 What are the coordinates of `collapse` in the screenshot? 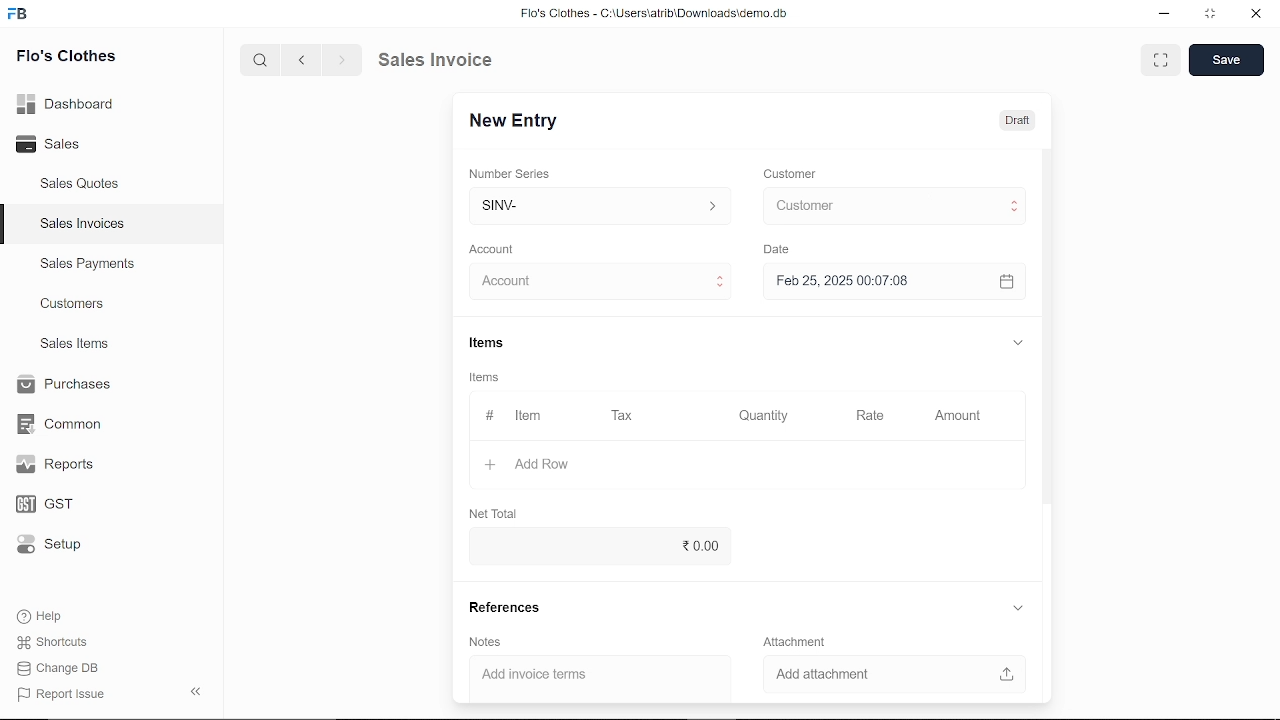 It's located at (198, 693).